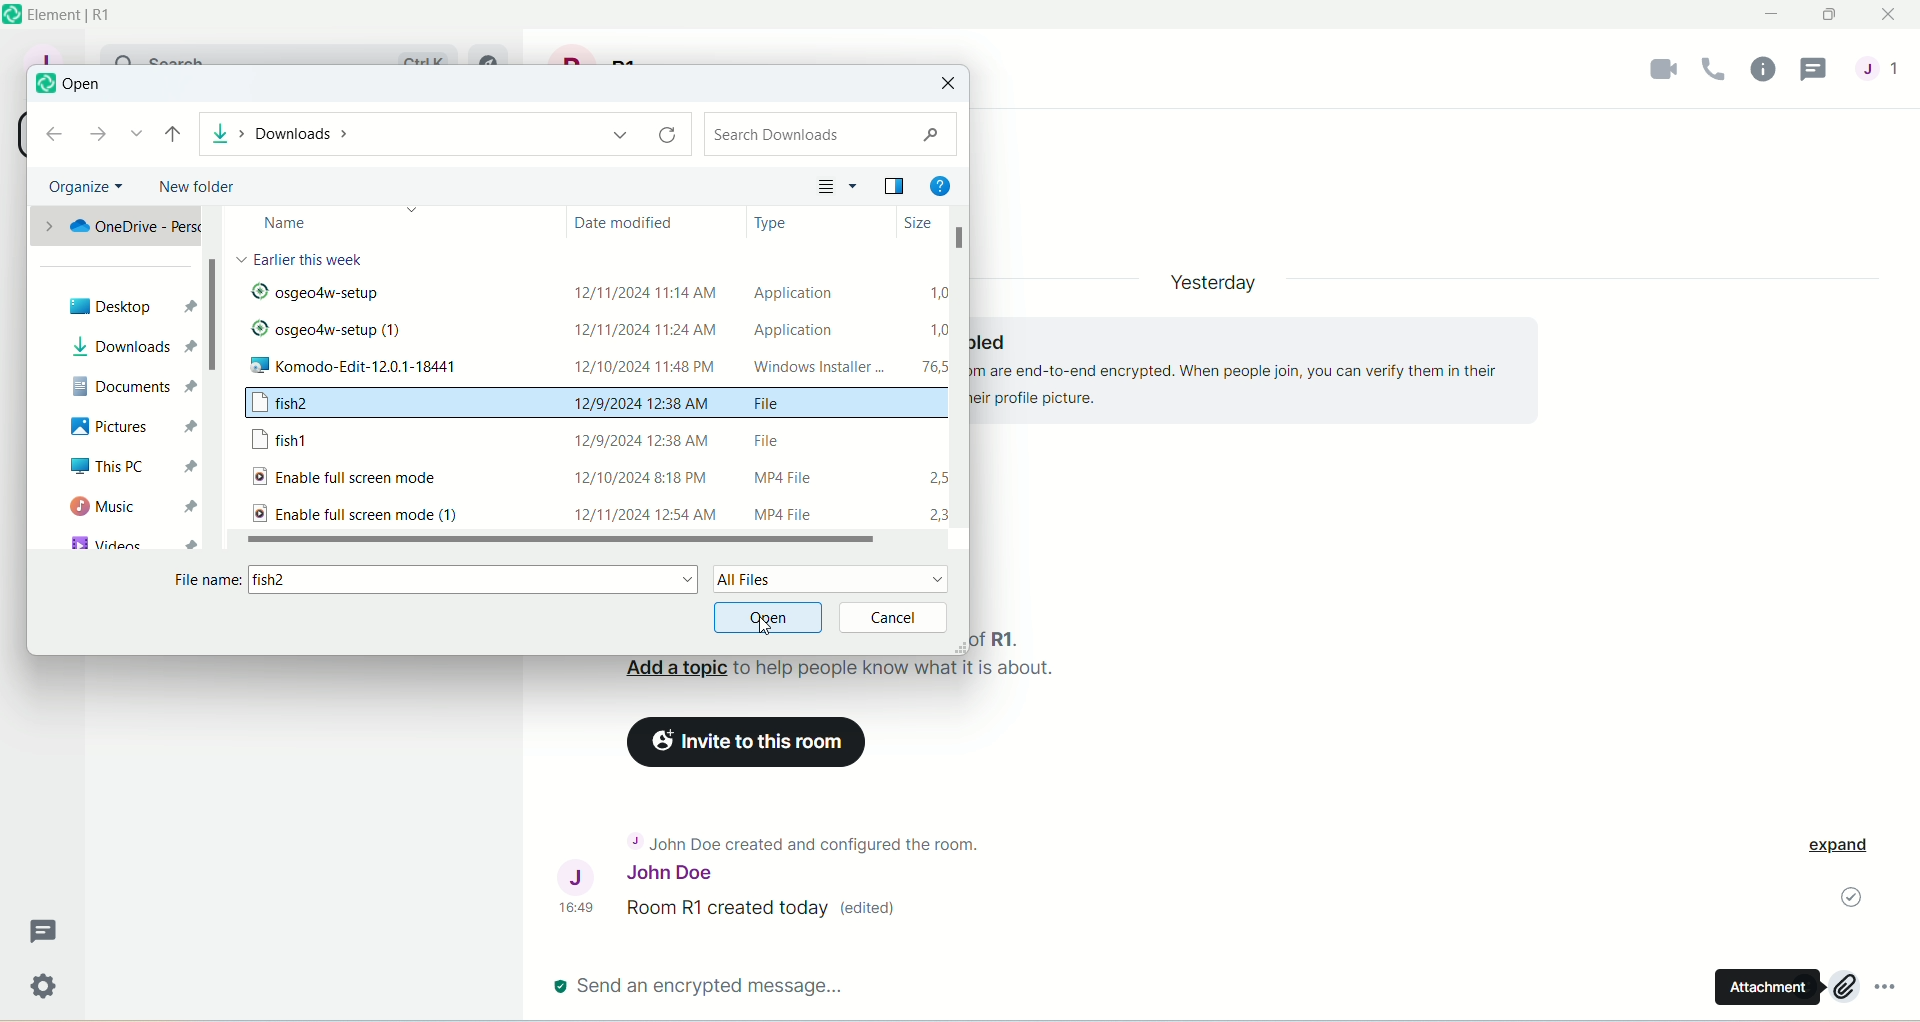 The height and width of the screenshot is (1022, 1920). Describe the element at coordinates (1713, 71) in the screenshot. I see `voice call` at that location.